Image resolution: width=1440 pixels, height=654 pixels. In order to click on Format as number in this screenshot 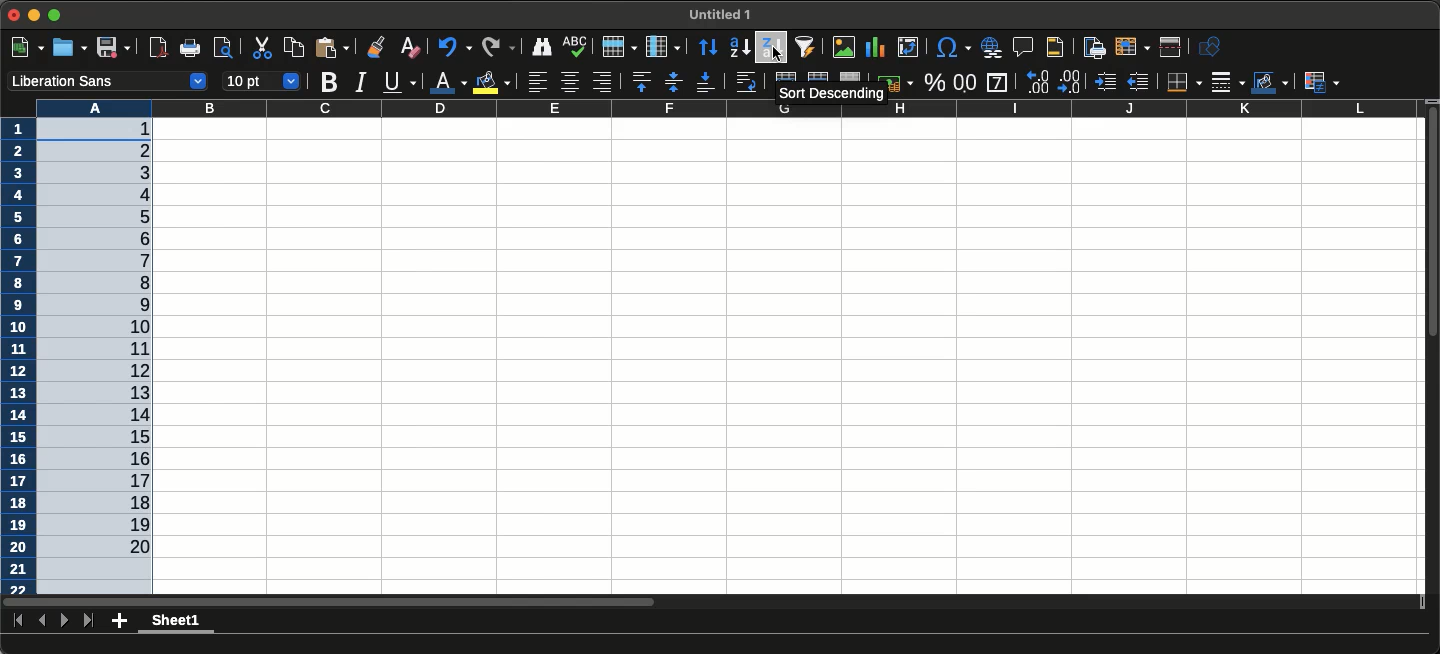, I will do `click(965, 84)`.